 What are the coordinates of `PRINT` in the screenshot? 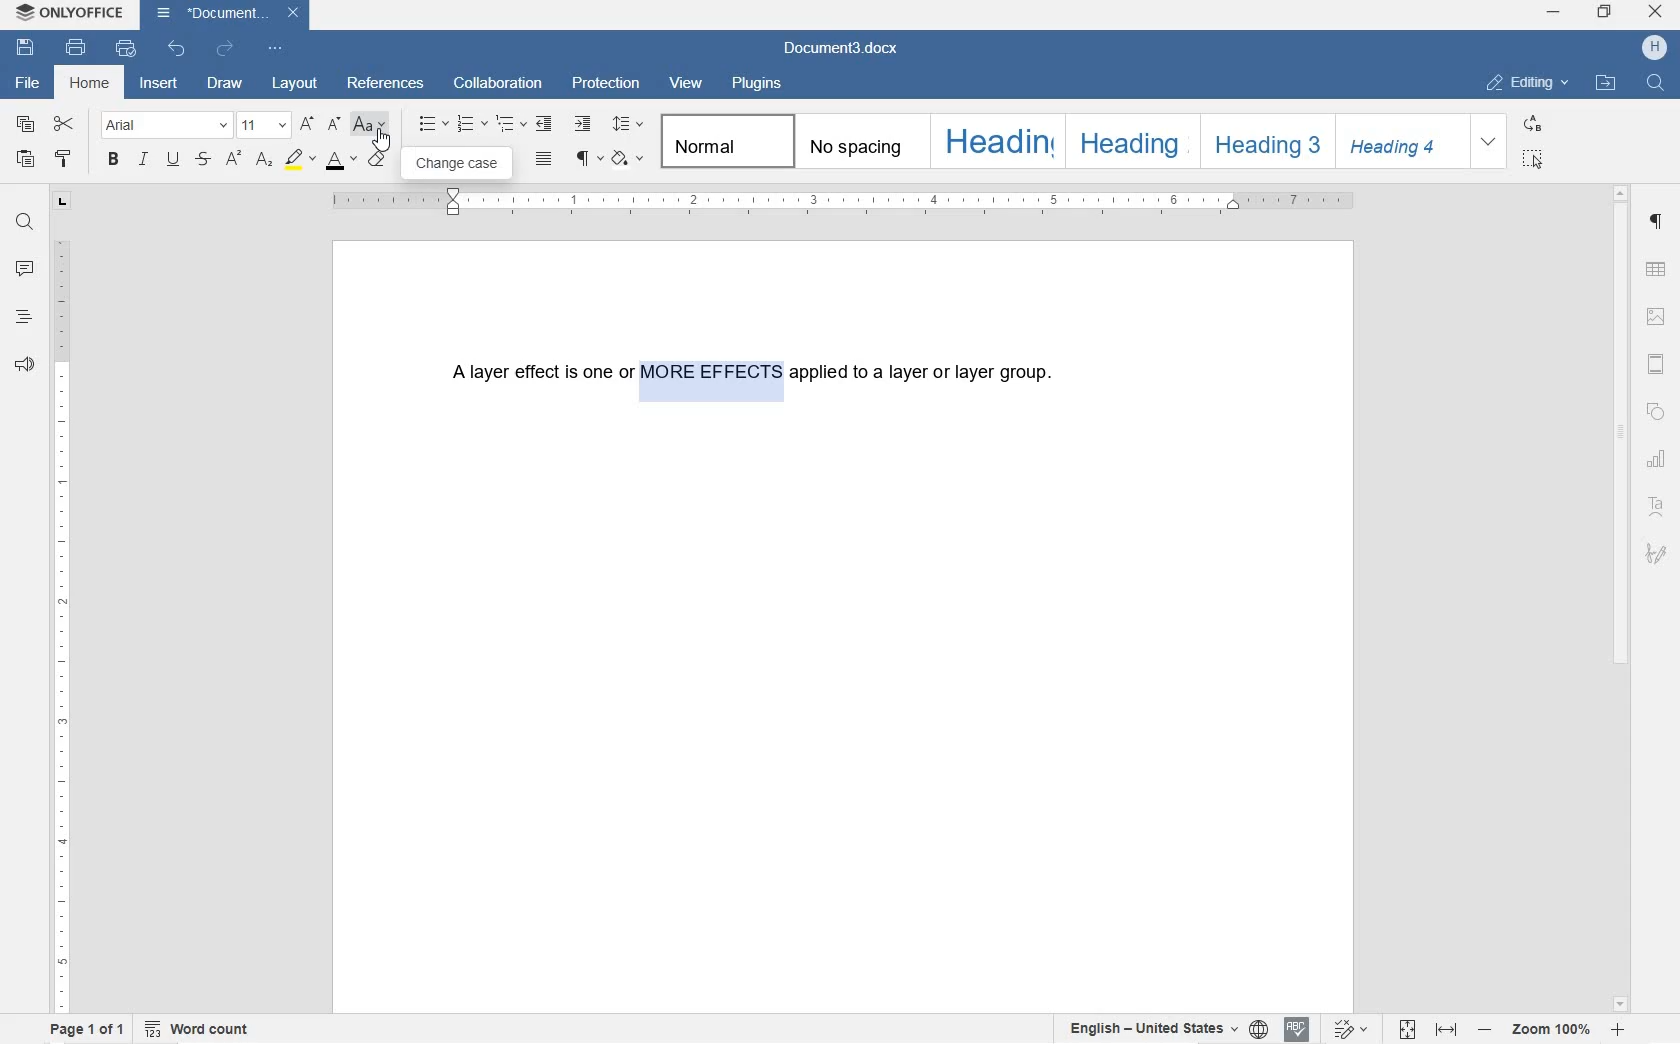 It's located at (74, 48).